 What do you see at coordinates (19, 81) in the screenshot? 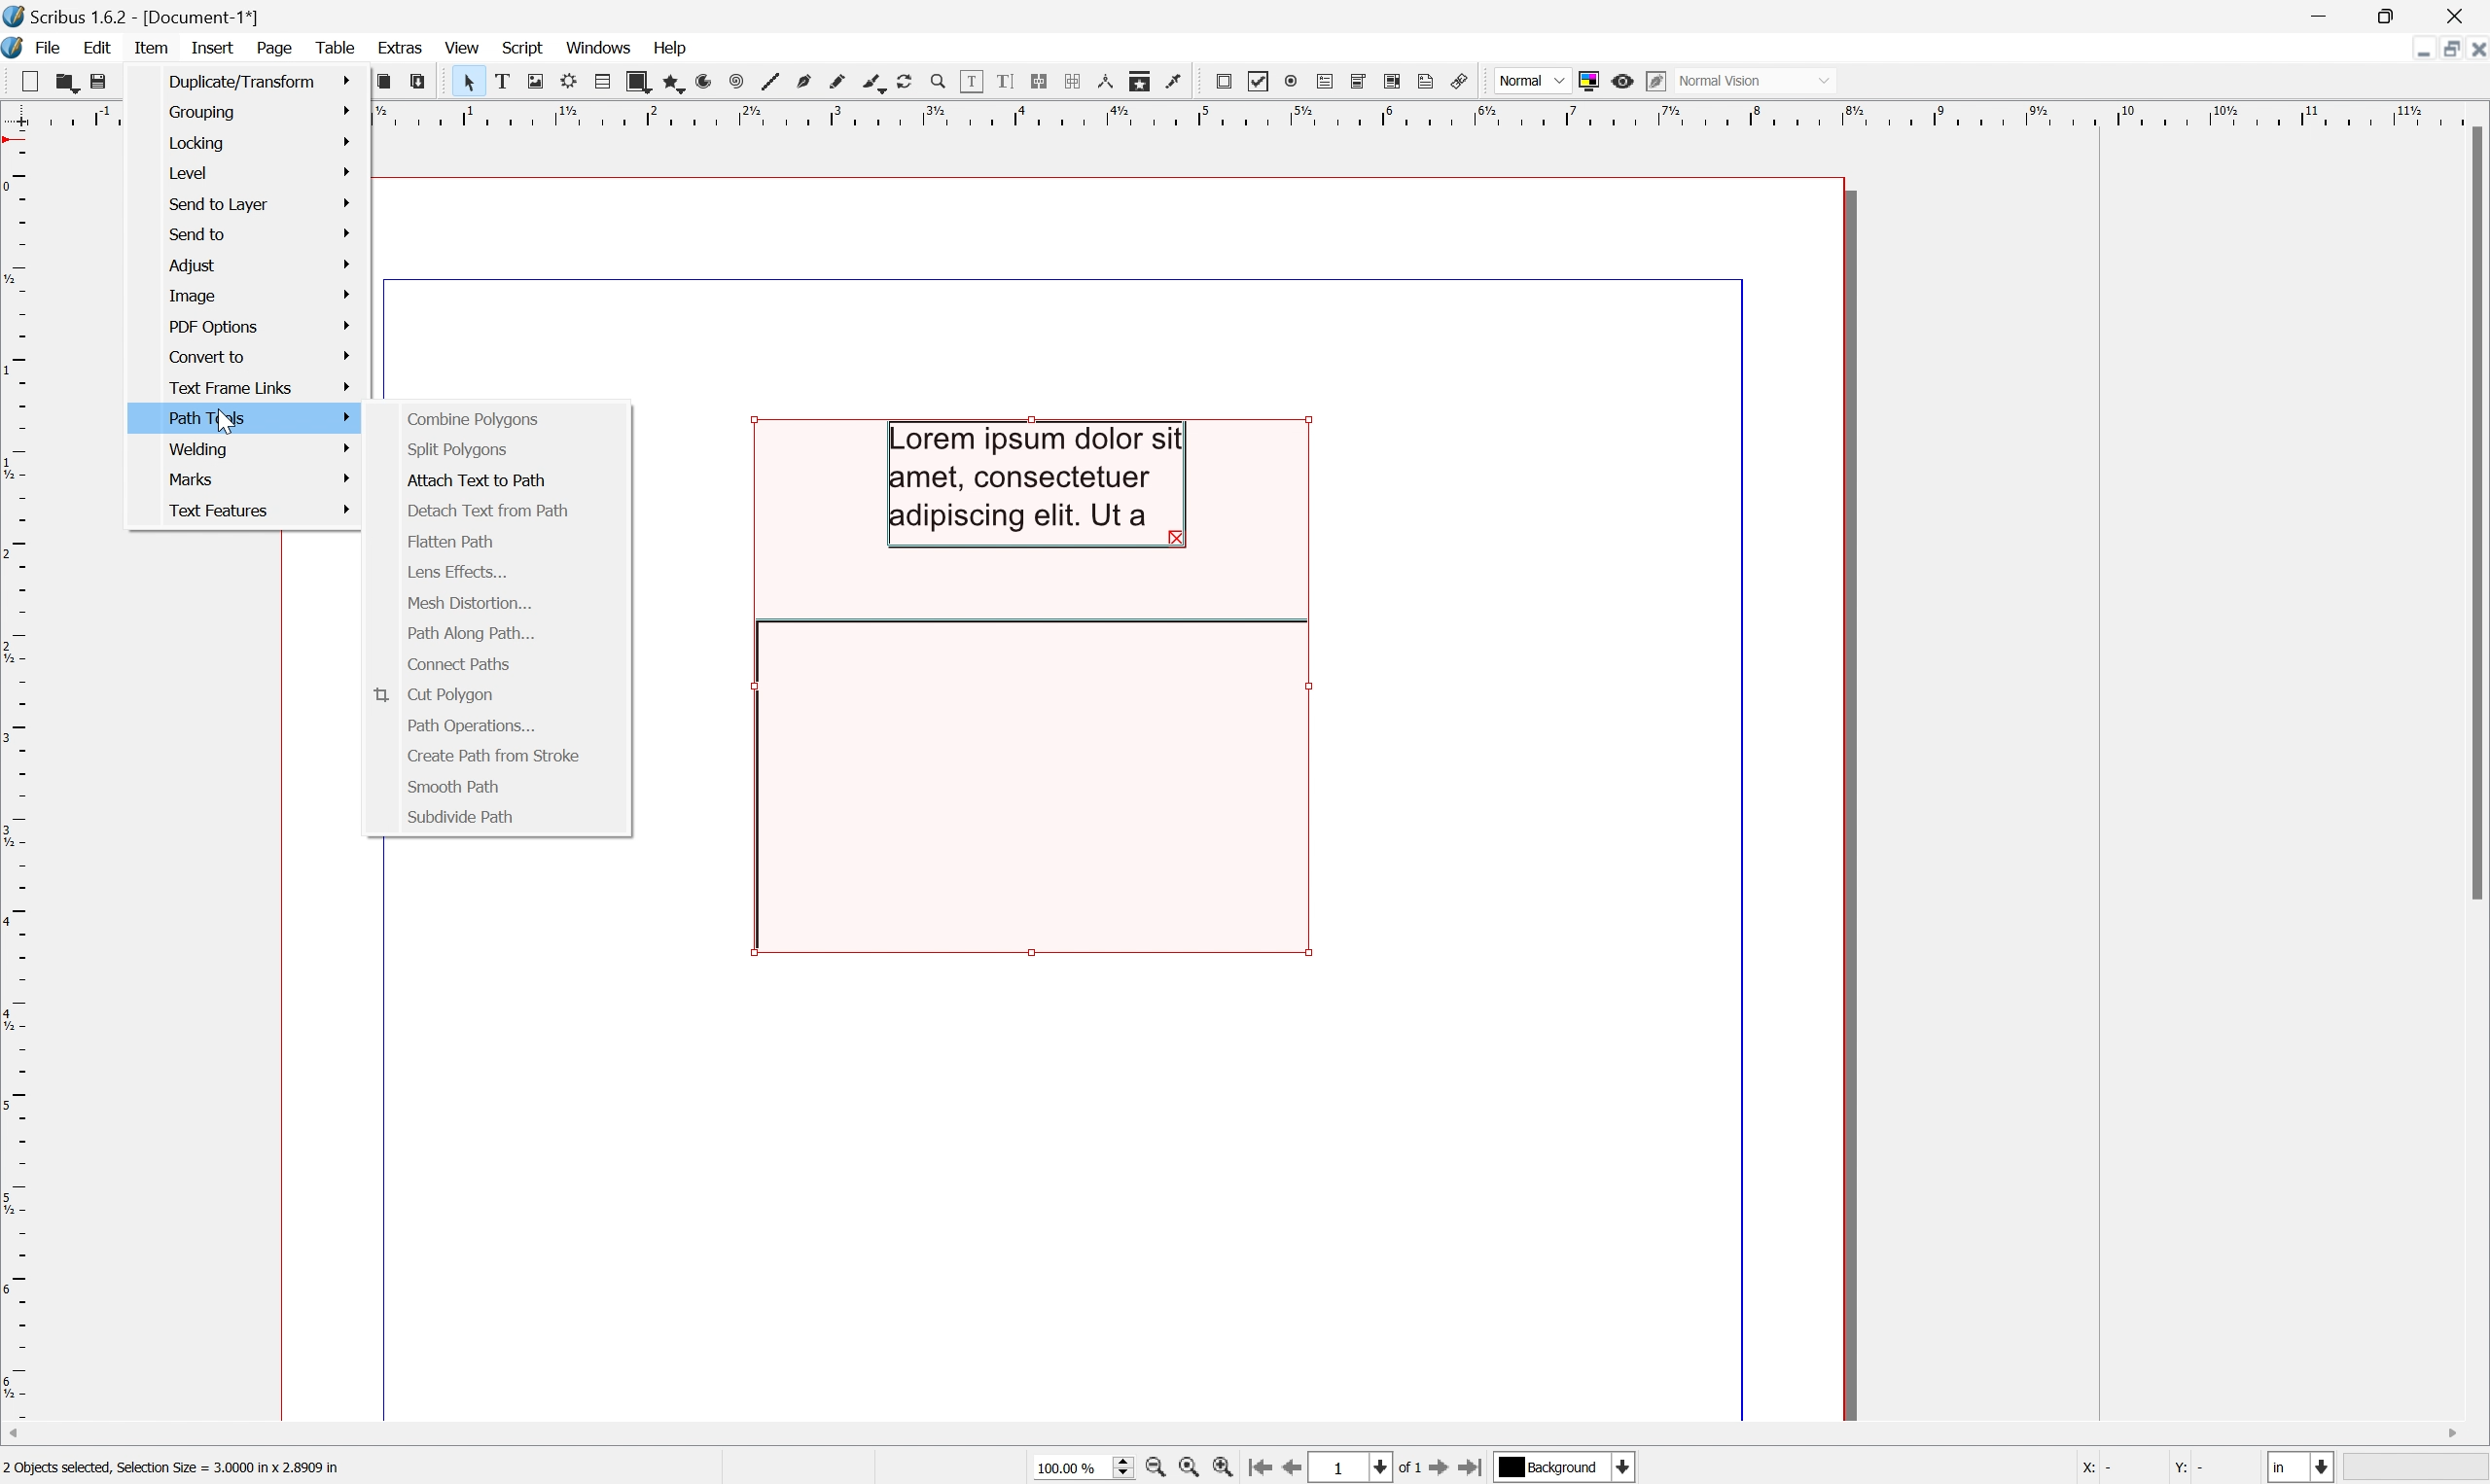
I see `New` at bounding box center [19, 81].